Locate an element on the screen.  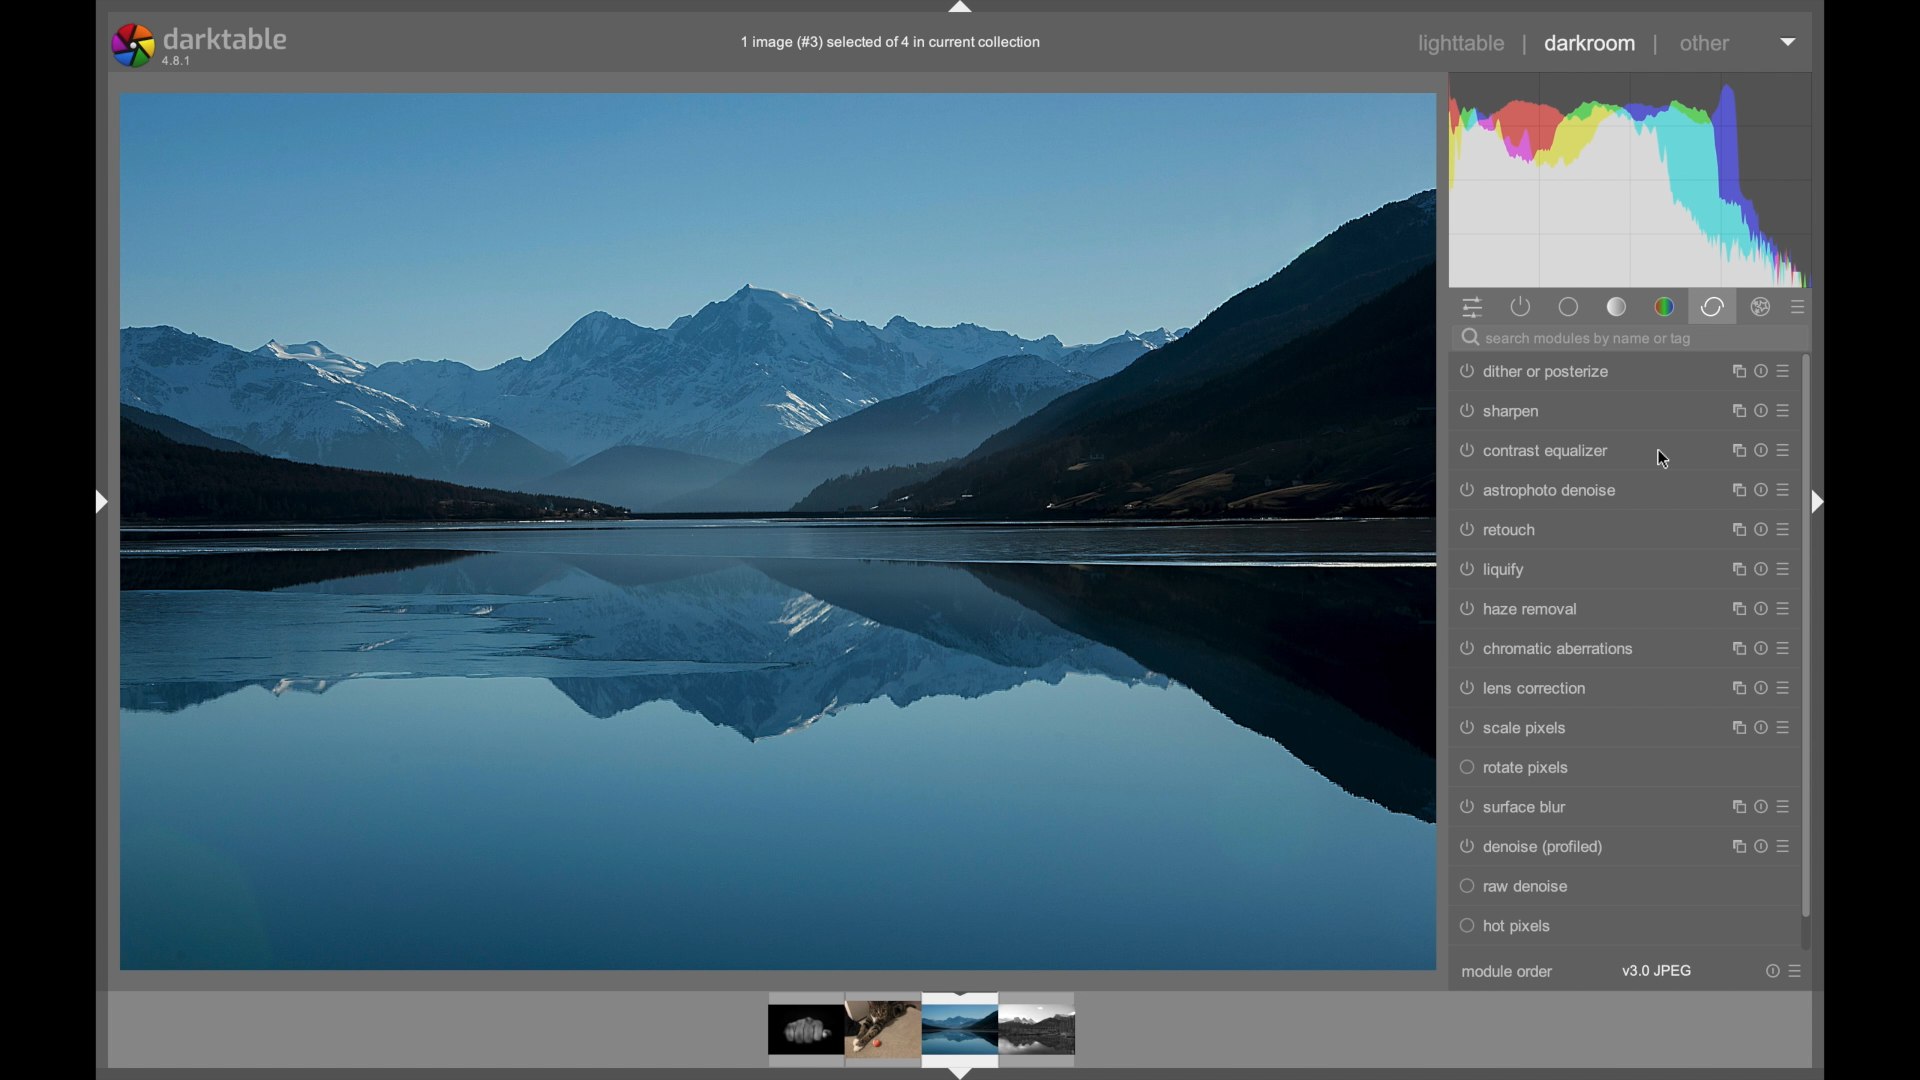
cursor is located at coordinates (1666, 459).